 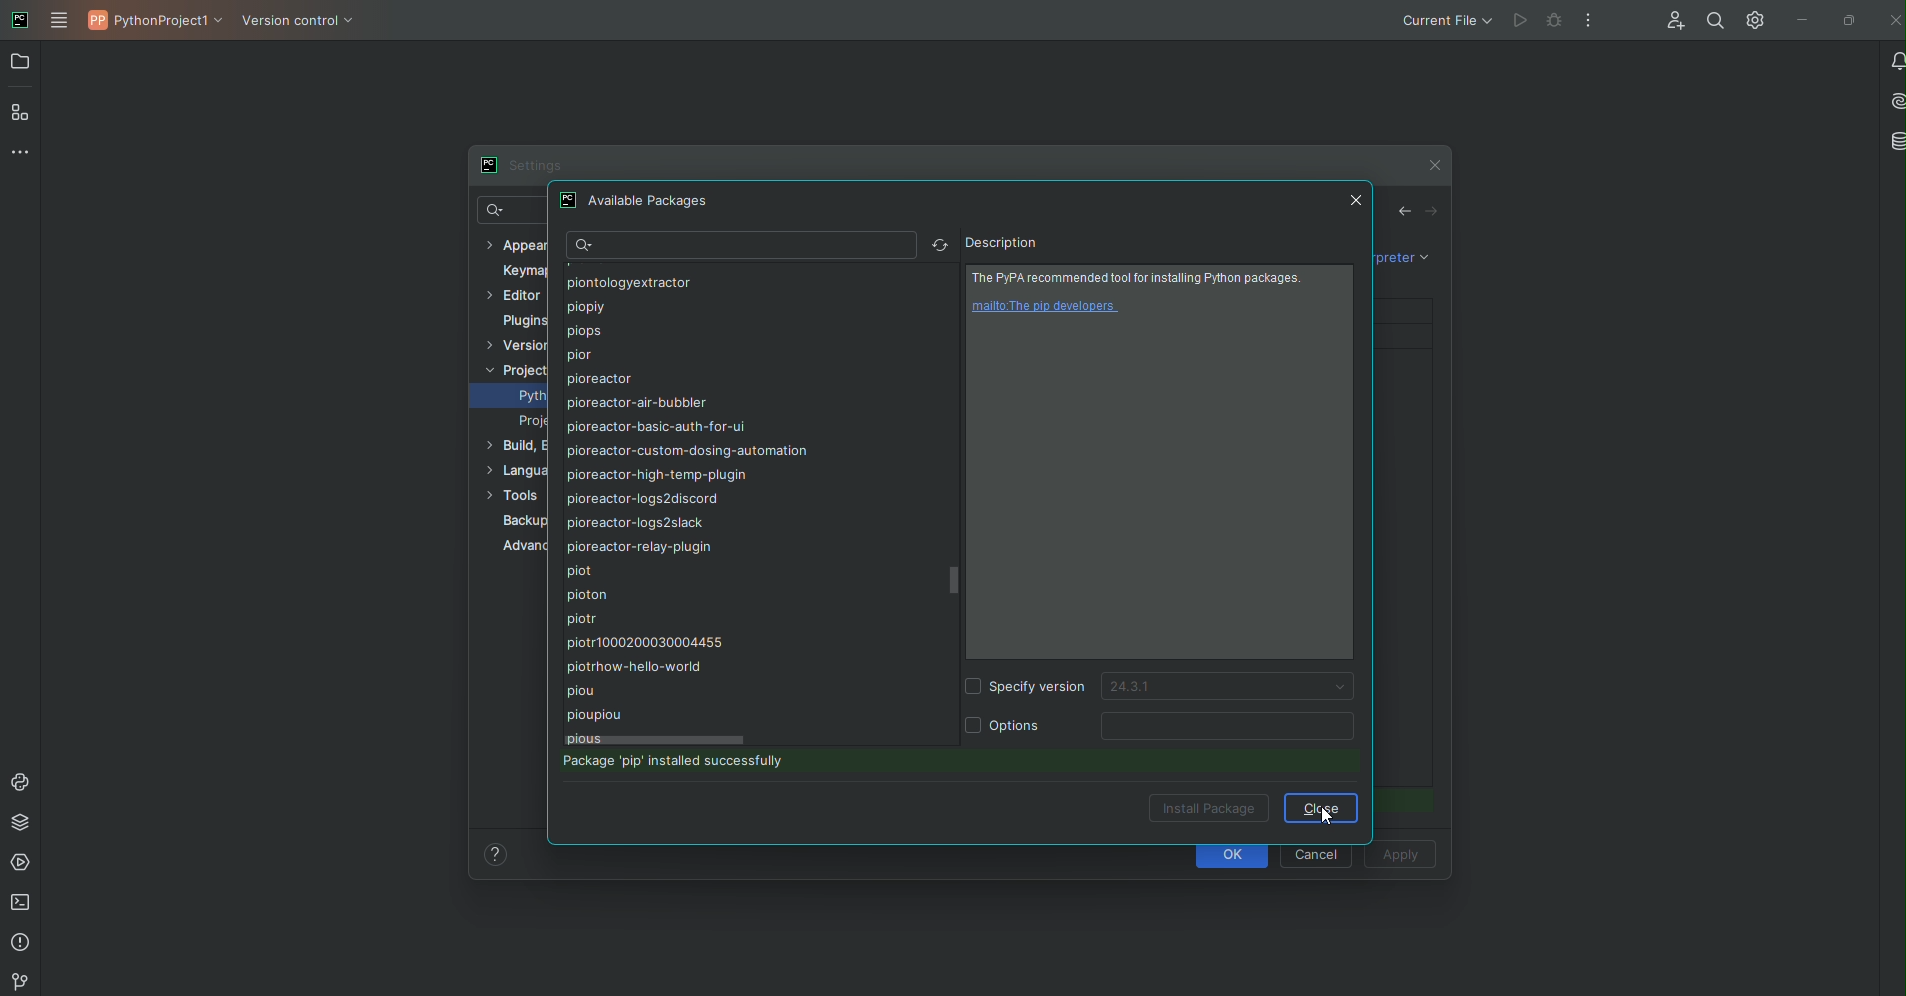 What do you see at coordinates (581, 355) in the screenshot?
I see `pior` at bounding box center [581, 355].